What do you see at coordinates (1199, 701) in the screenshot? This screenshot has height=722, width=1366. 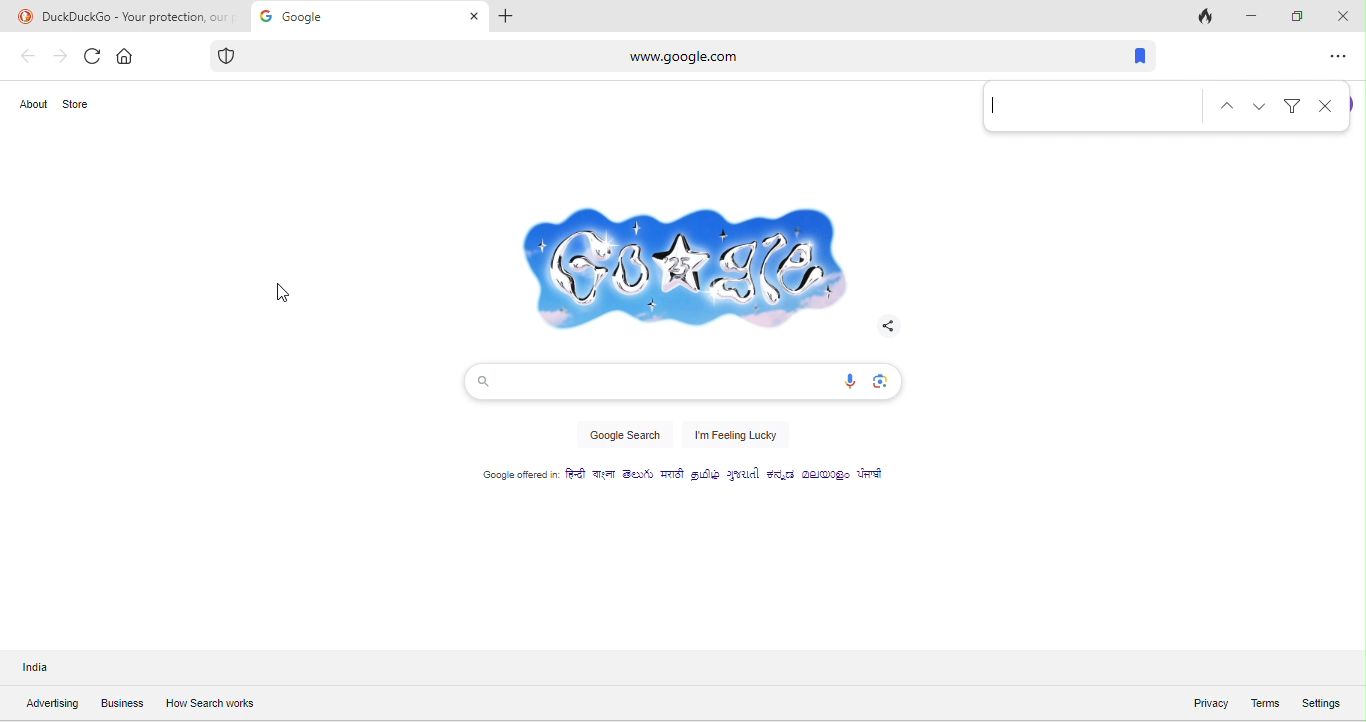 I see `privacy` at bounding box center [1199, 701].